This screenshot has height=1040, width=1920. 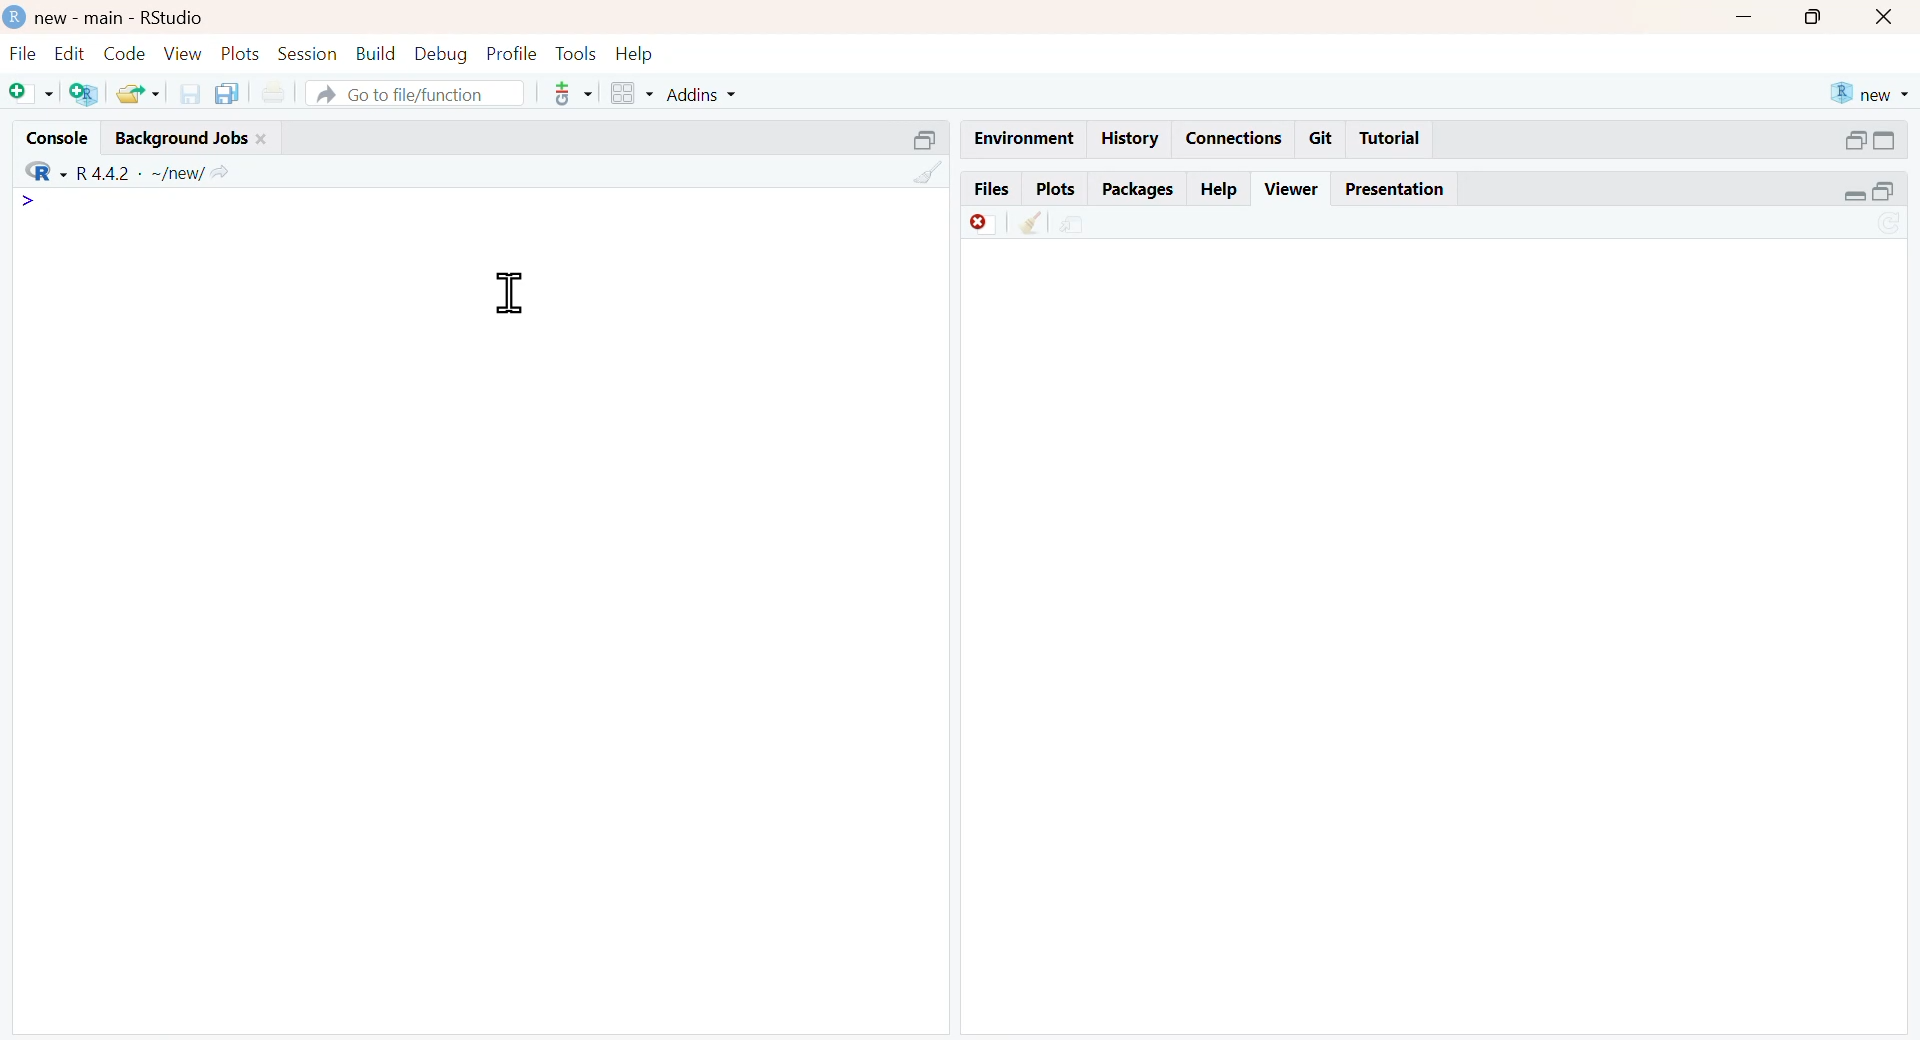 What do you see at coordinates (439, 54) in the screenshot?
I see `Debug` at bounding box center [439, 54].